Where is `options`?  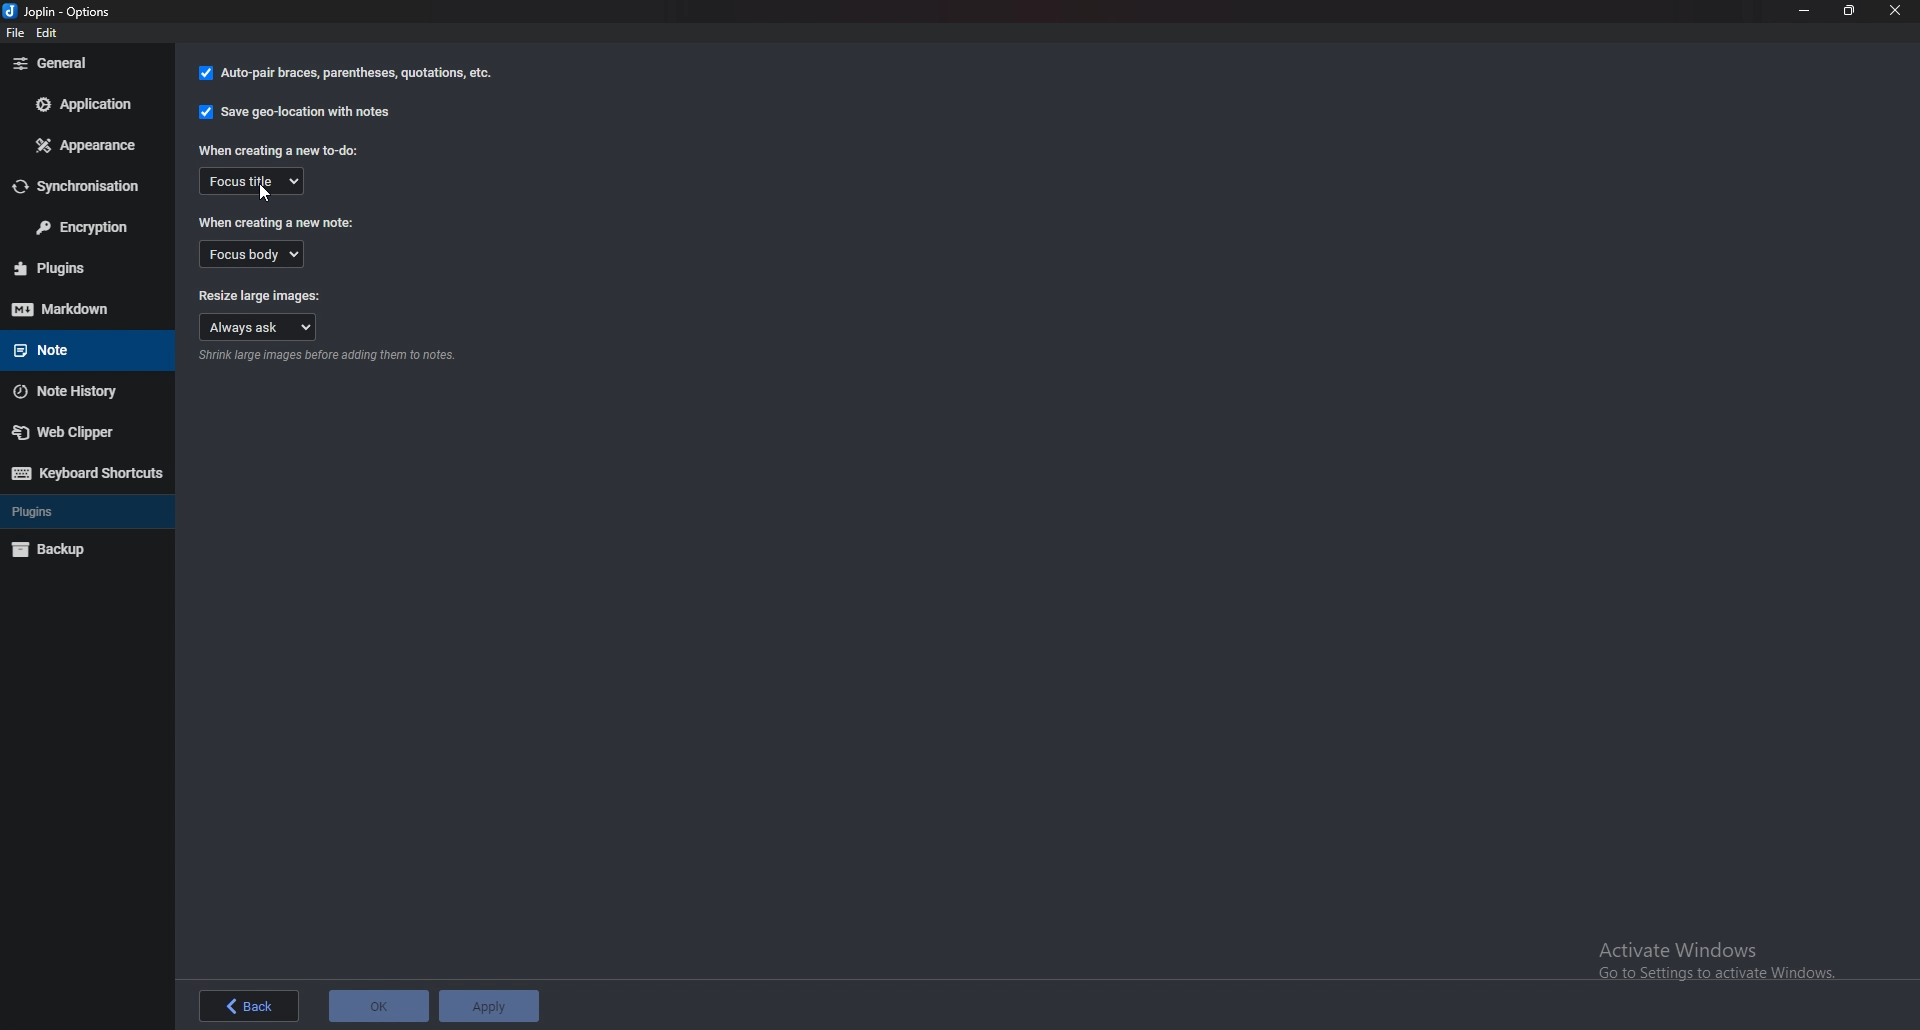
options is located at coordinates (66, 11).